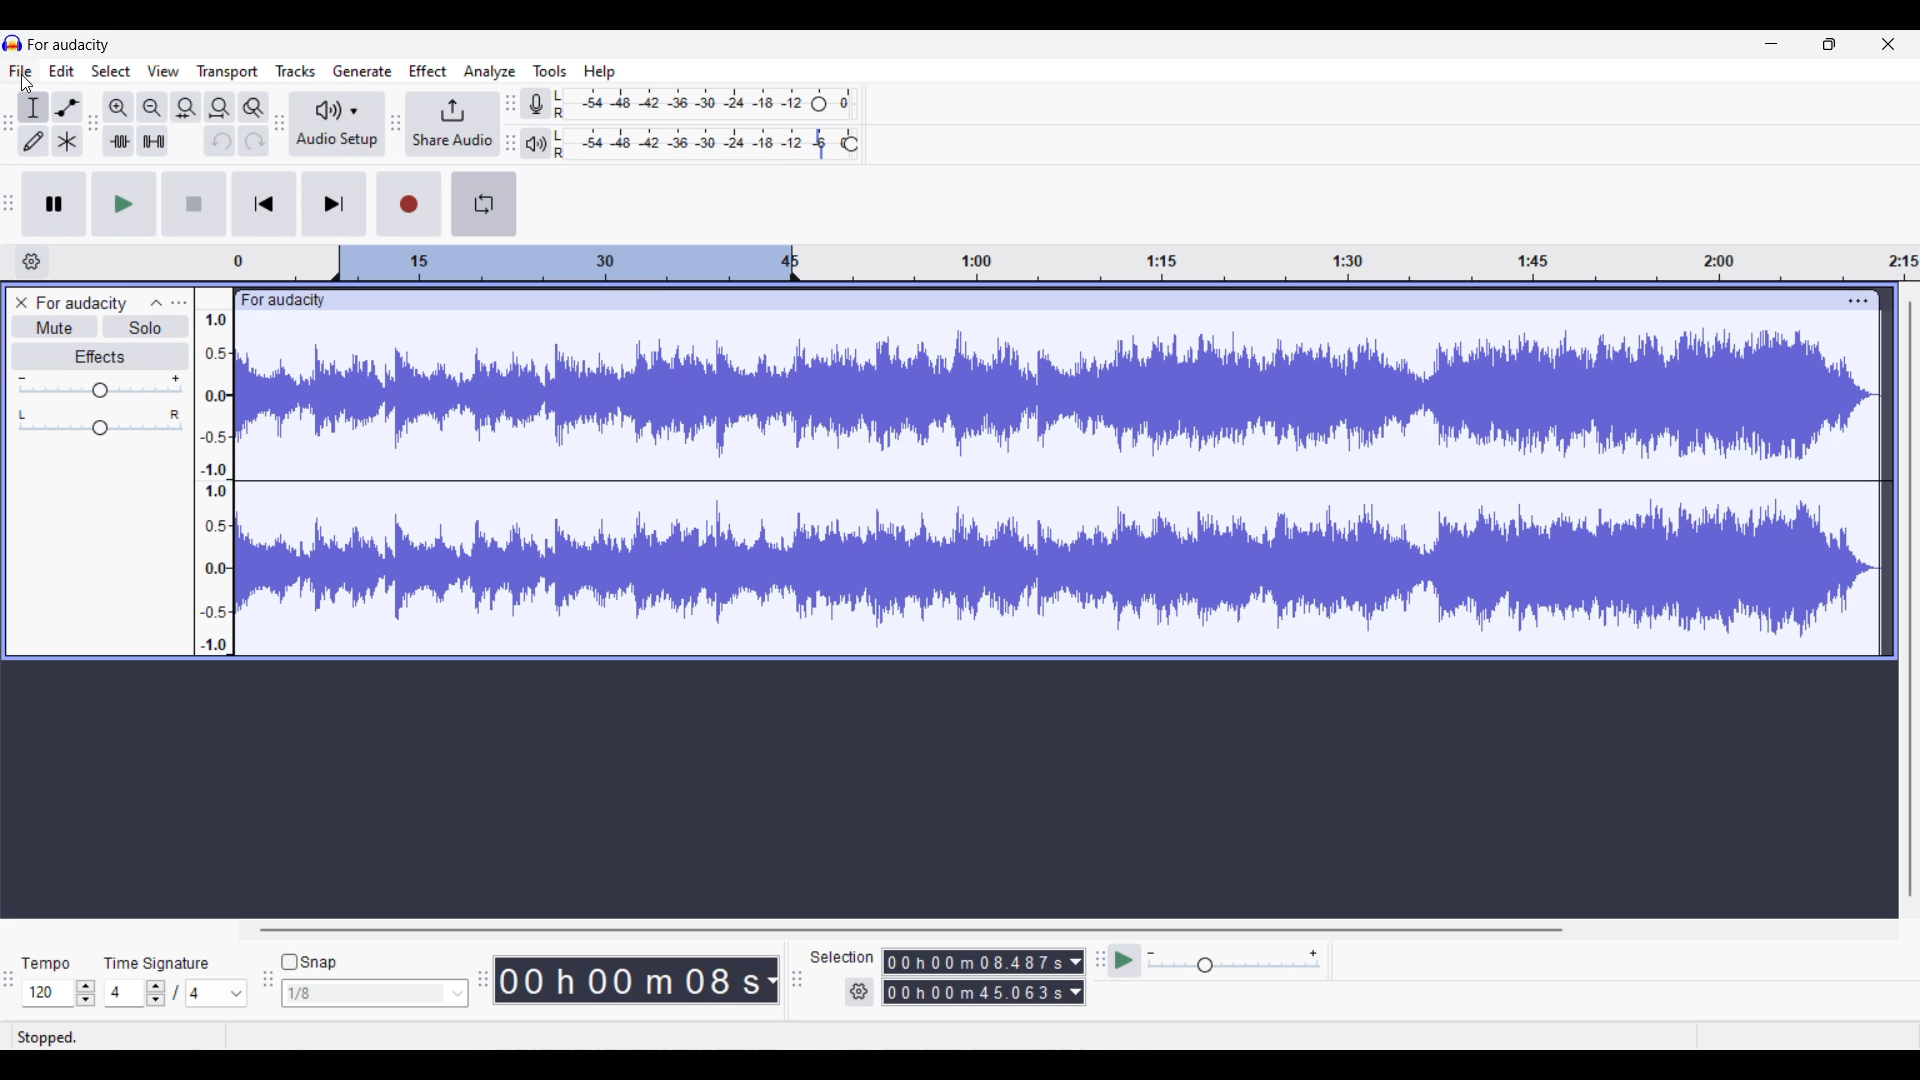 The width and height of the screenshot is (1920, 1080). I want to click on Playback meter, so click(535, 144).